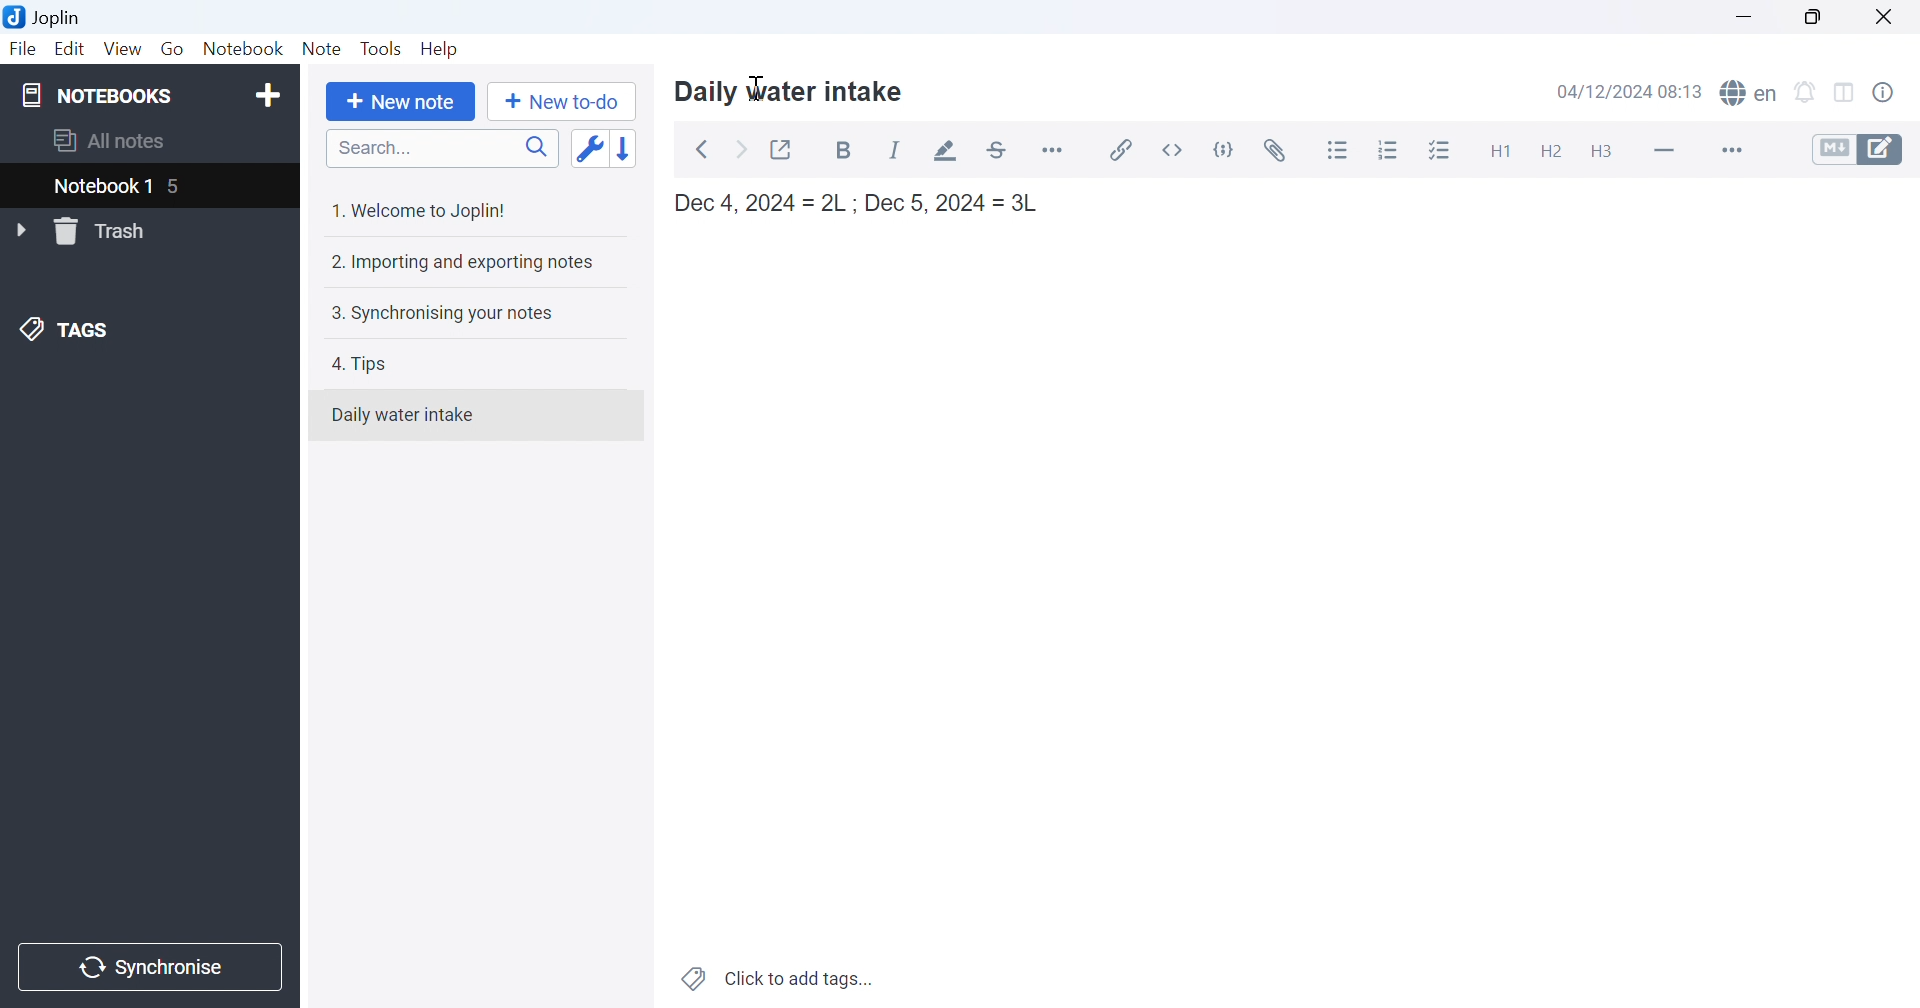 This screenshot has width=1920, height=1008. What do you see at coordinates (44, 20) in the screenshot?
I see `Joplin` at bounding box center [44, 20].